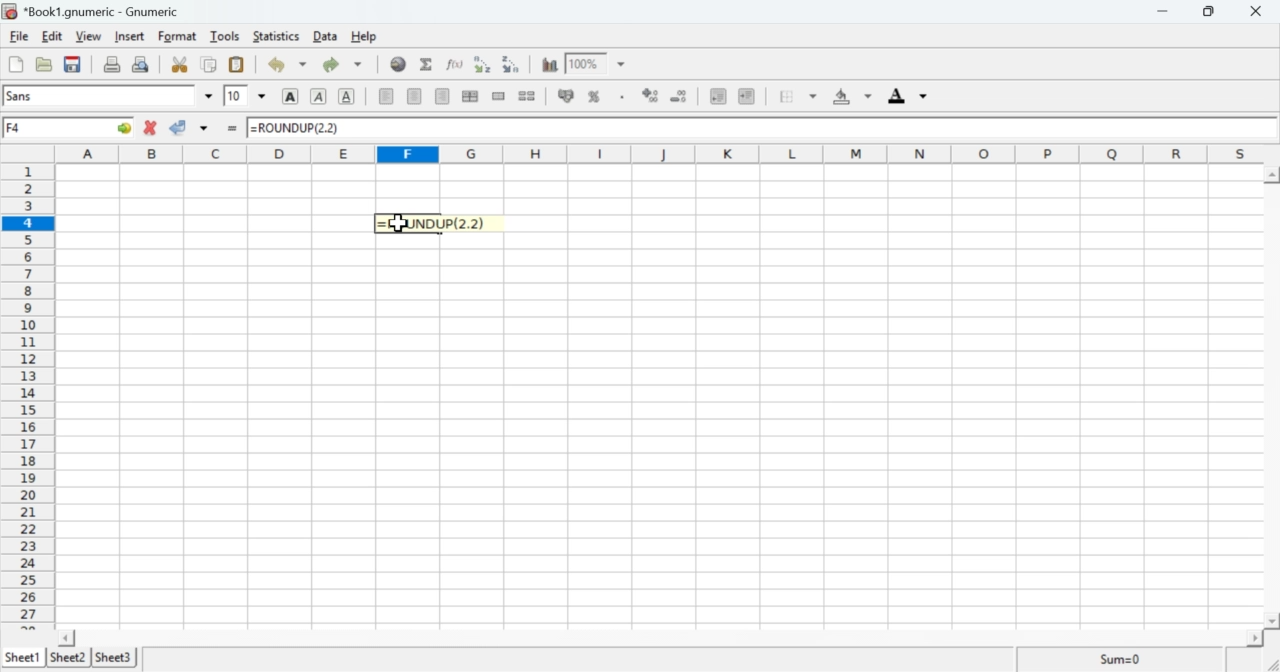  Describe the element at coordinates (583, 61) in the screenshot. I see `Zoom` at that location.